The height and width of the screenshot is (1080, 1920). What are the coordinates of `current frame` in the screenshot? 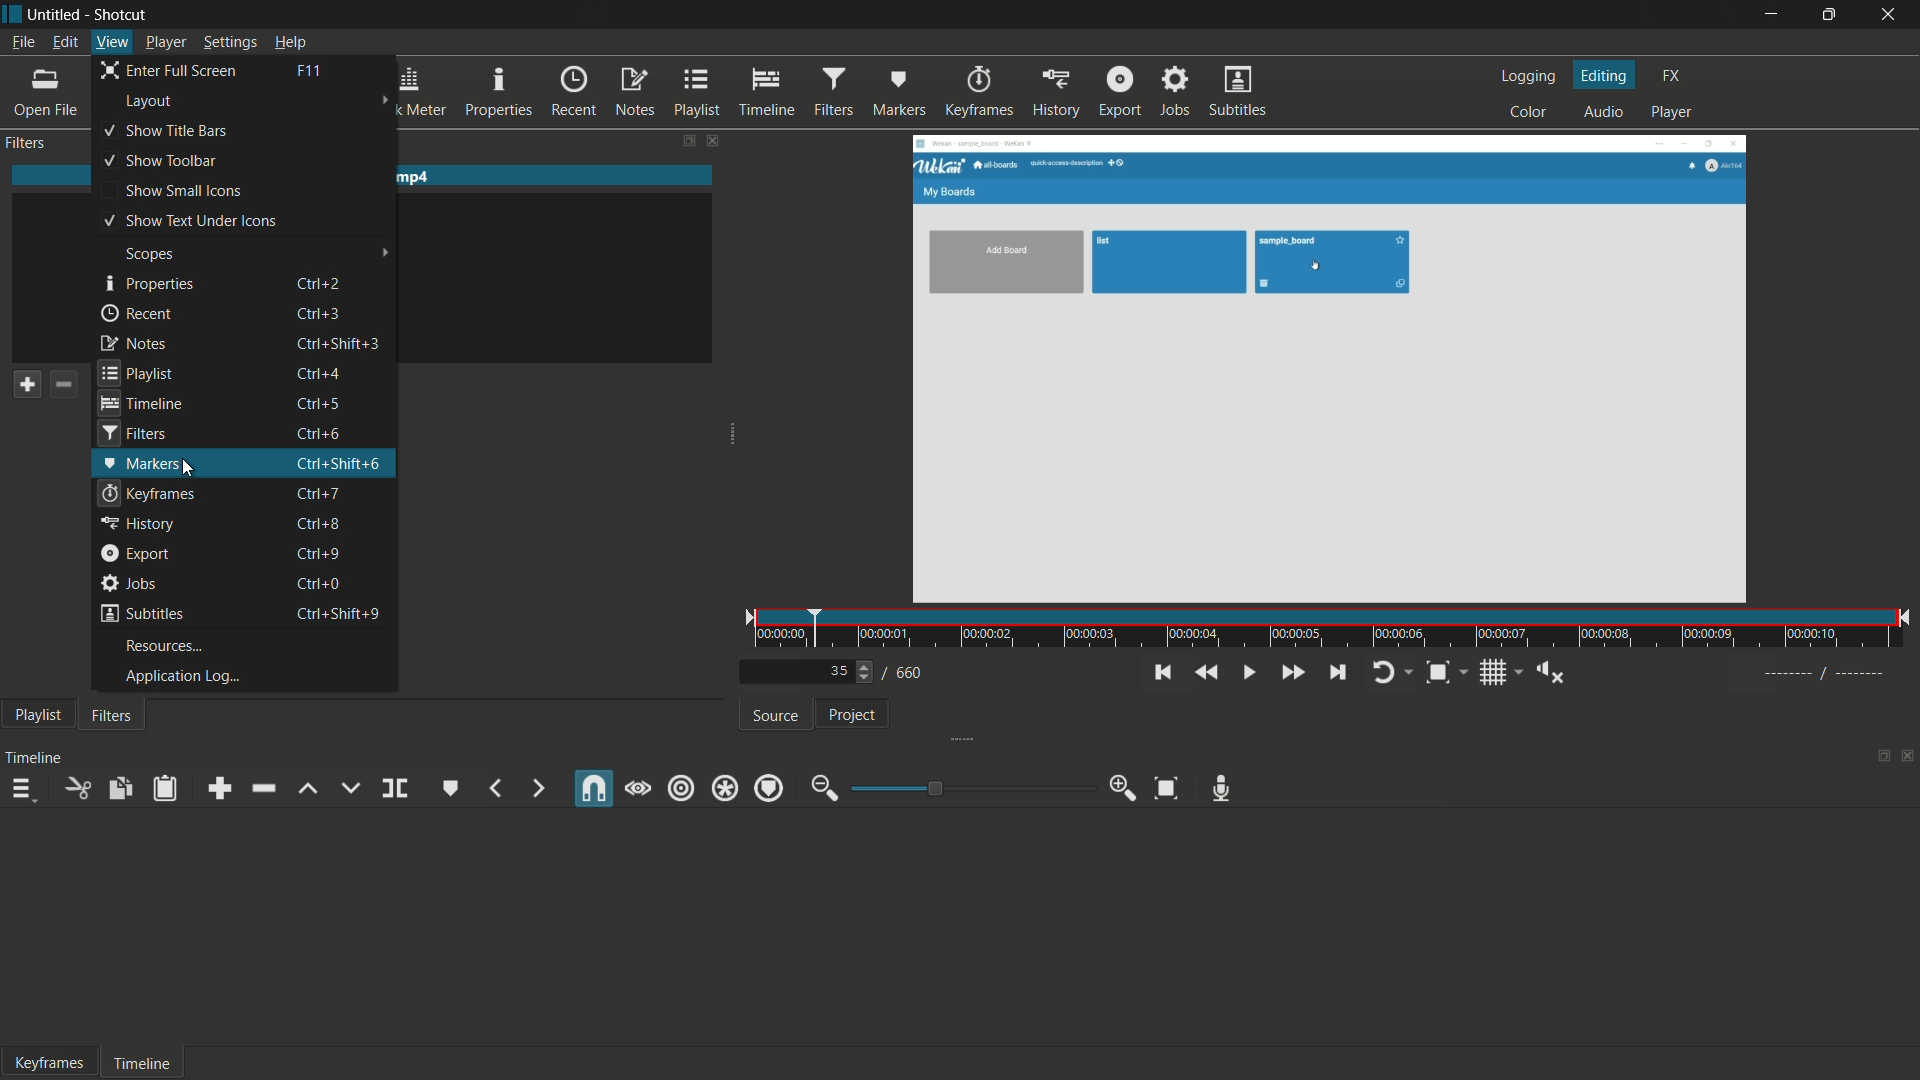 It's located at (842, 672).